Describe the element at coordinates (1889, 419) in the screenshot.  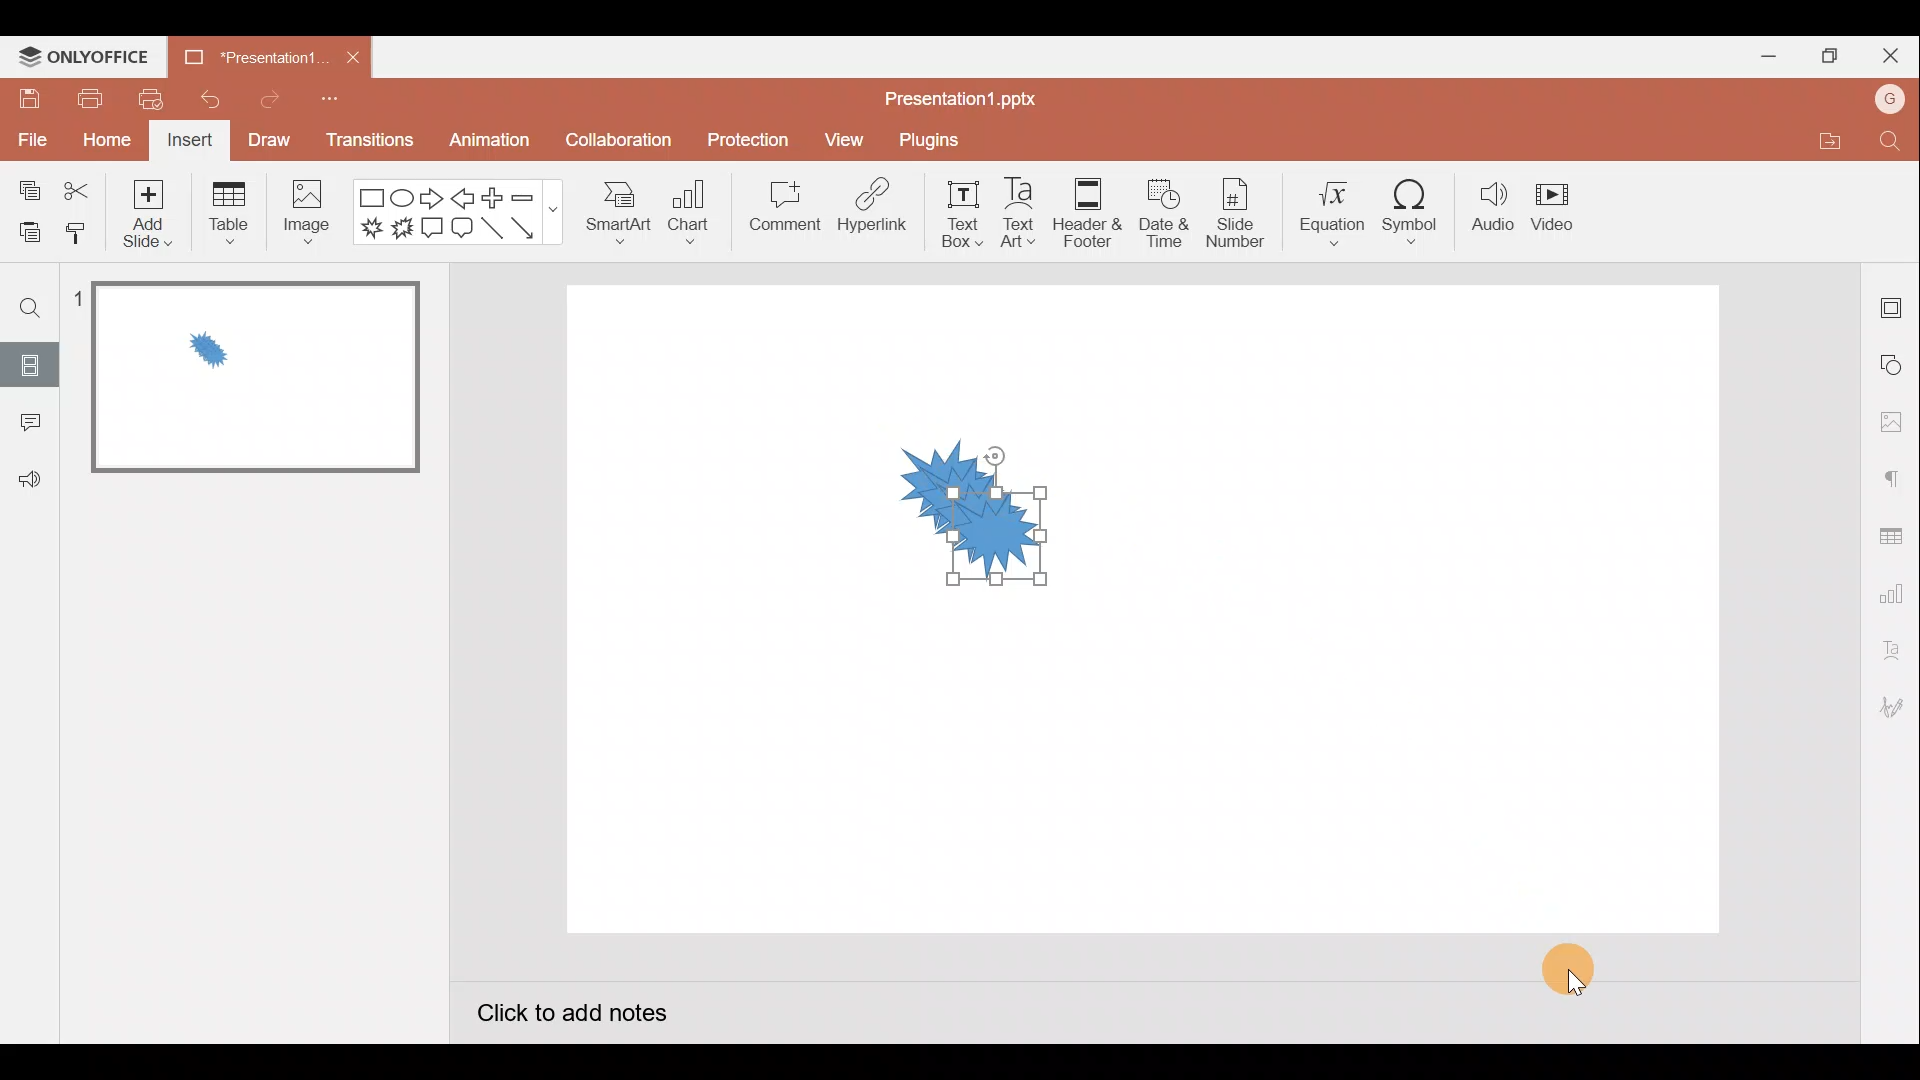
I see `Image settings` at that location.